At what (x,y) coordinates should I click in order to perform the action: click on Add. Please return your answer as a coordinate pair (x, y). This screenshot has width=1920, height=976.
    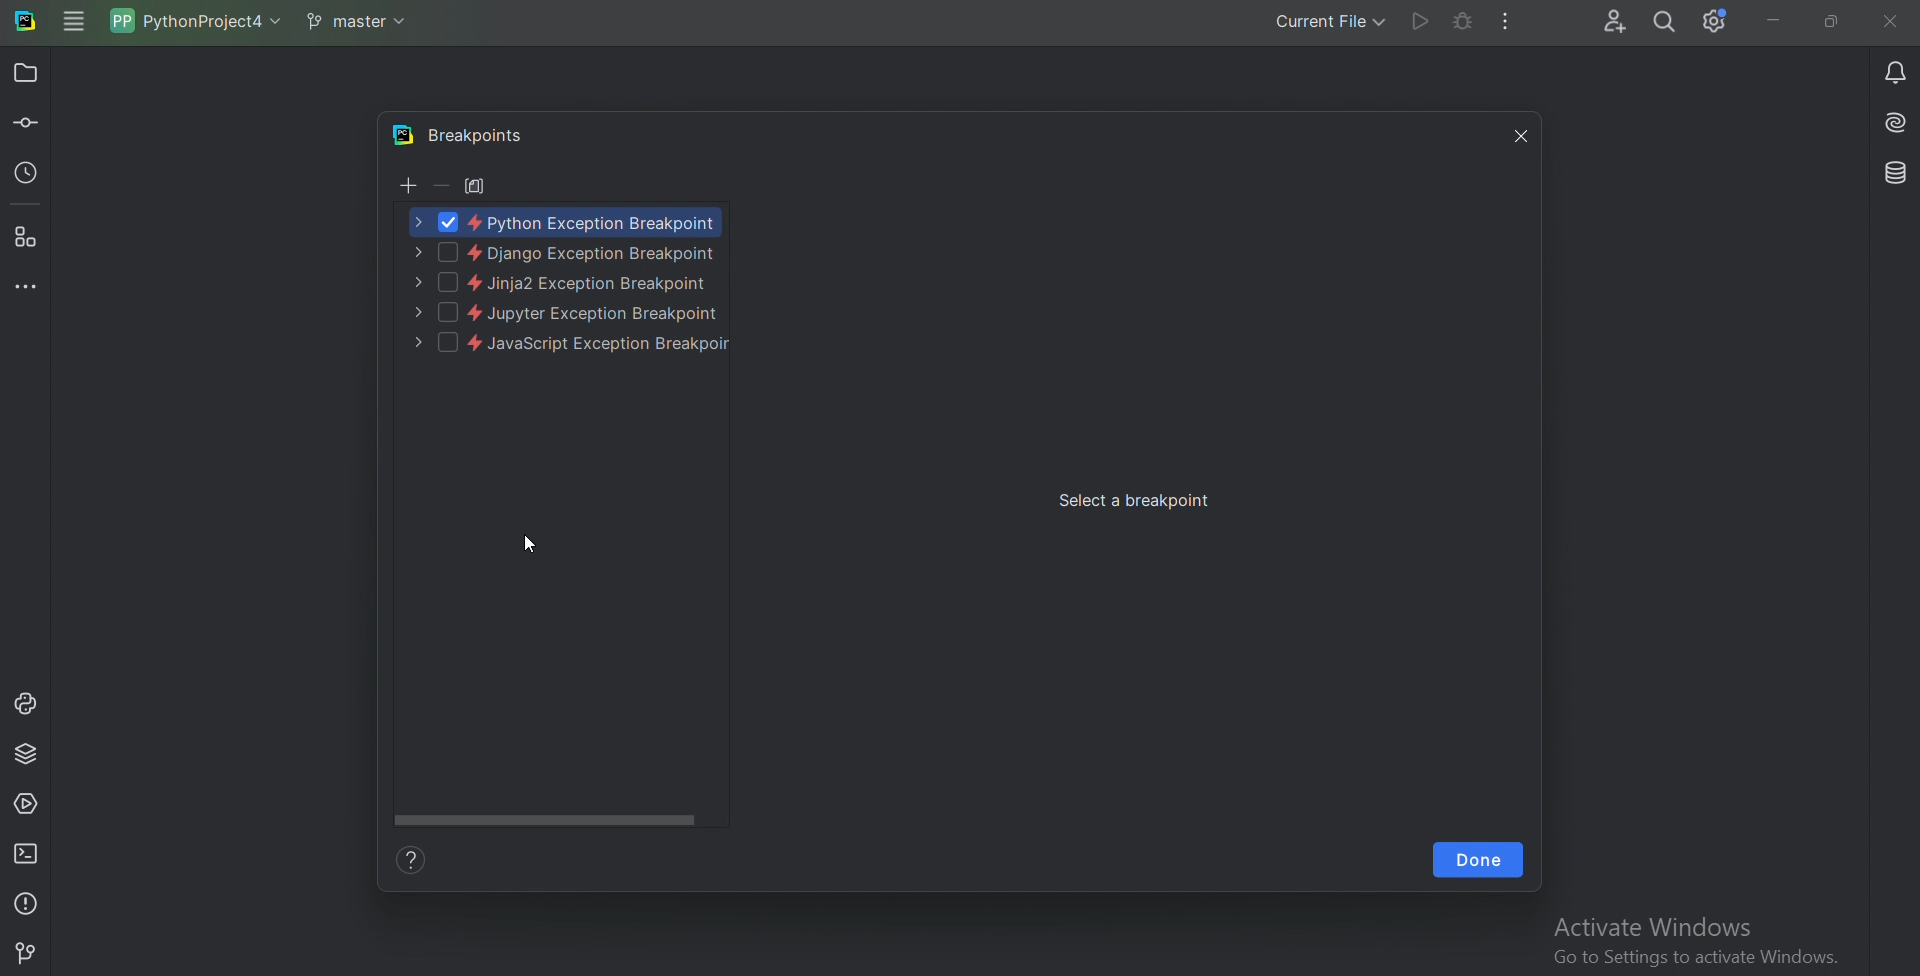
    Looking at the image, I should click on (406, 187).